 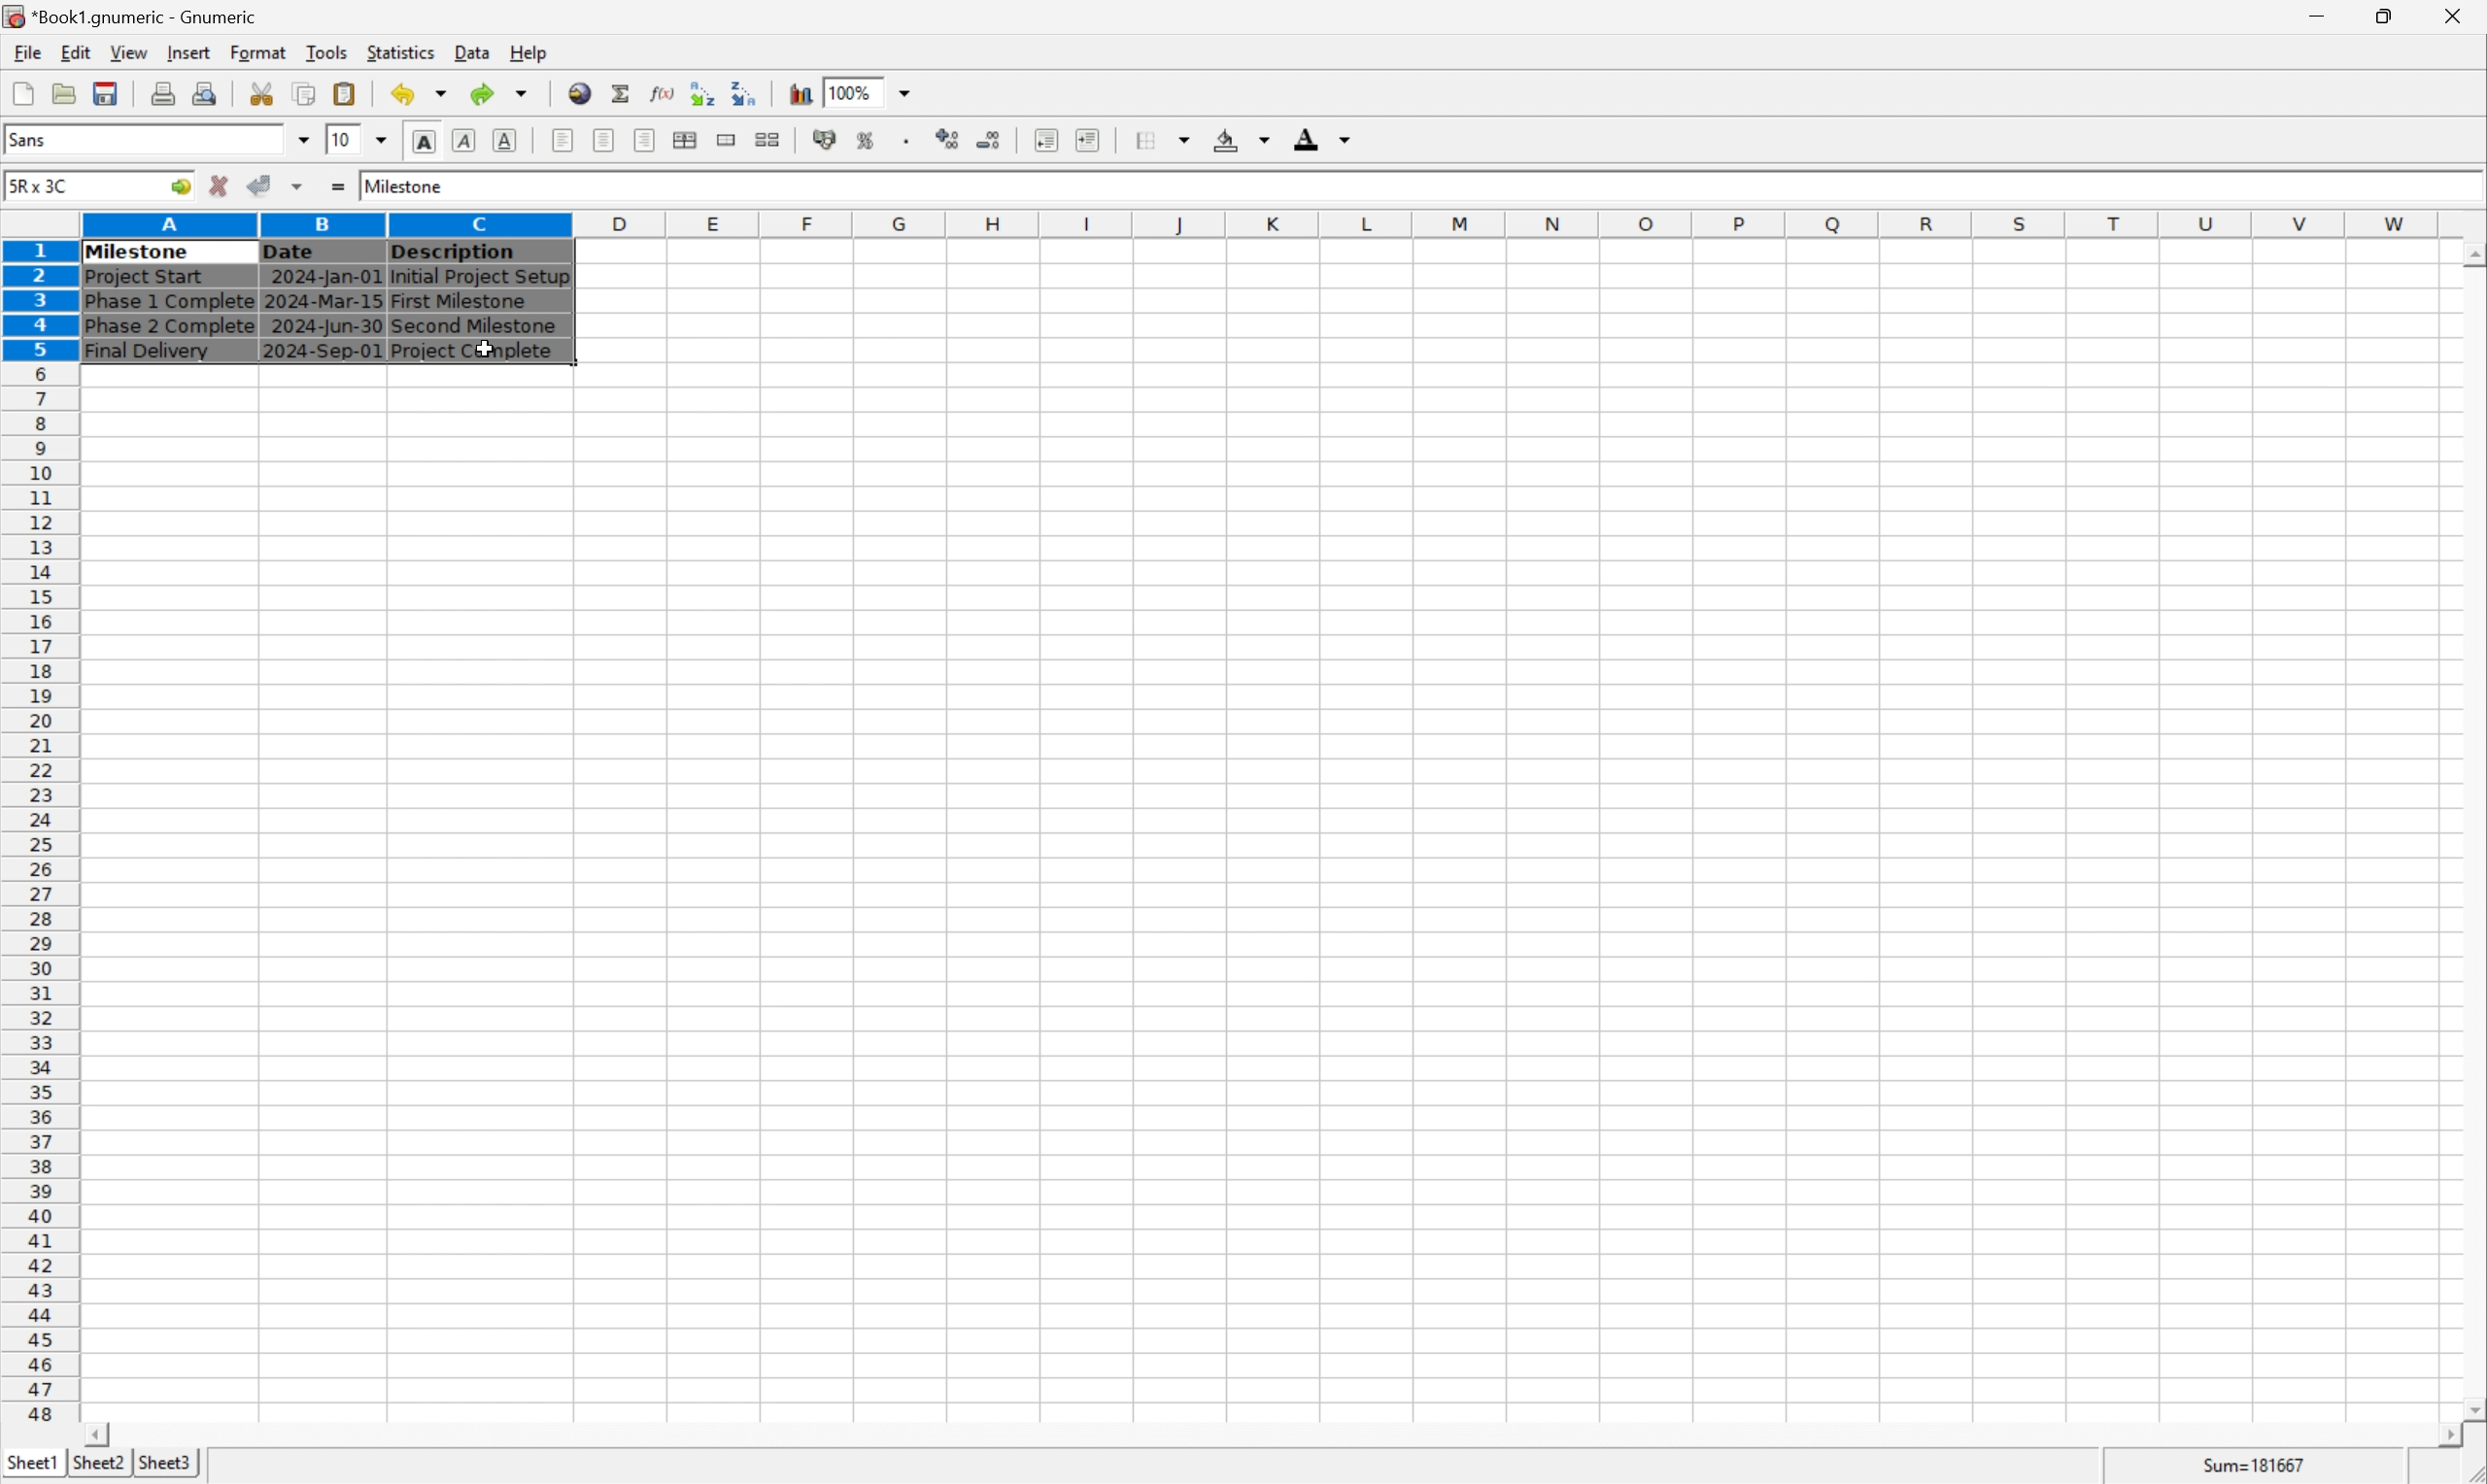 I want to click on edit, so click(x=78, y=52).